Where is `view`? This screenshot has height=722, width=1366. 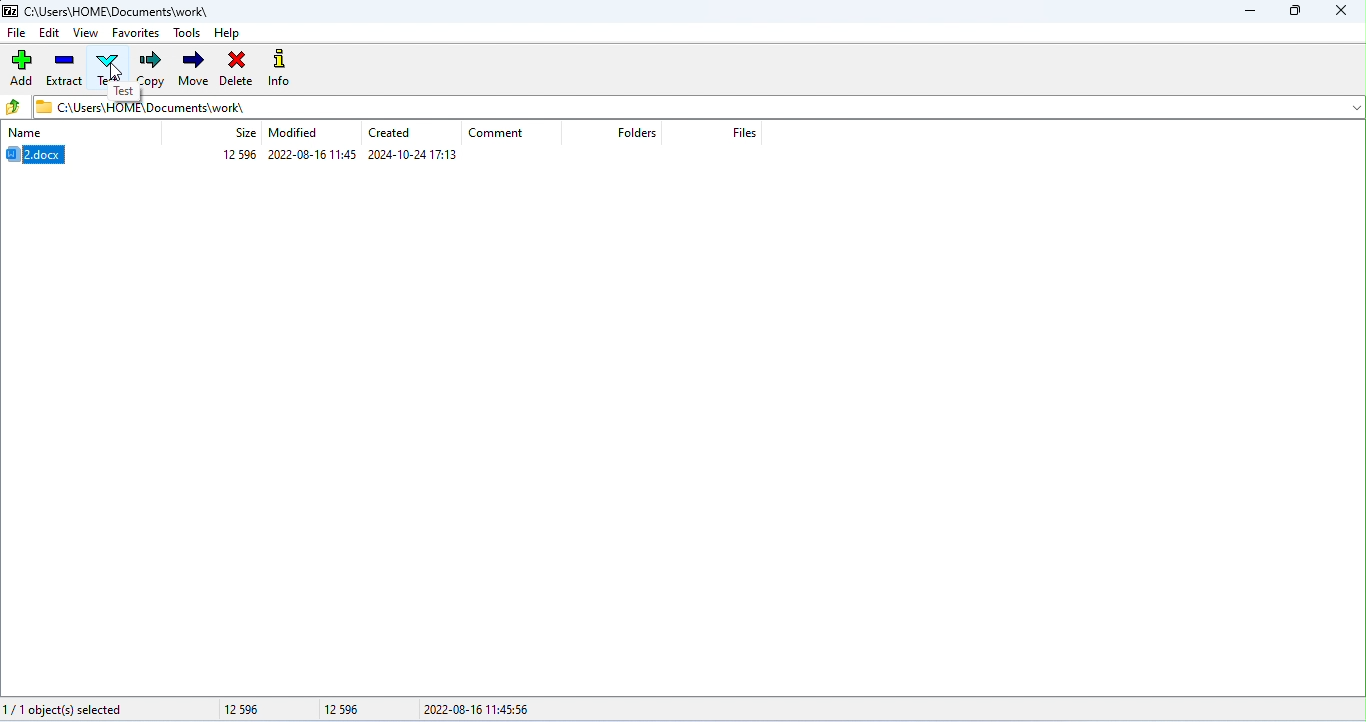
view is located at coordinates (84, 32).